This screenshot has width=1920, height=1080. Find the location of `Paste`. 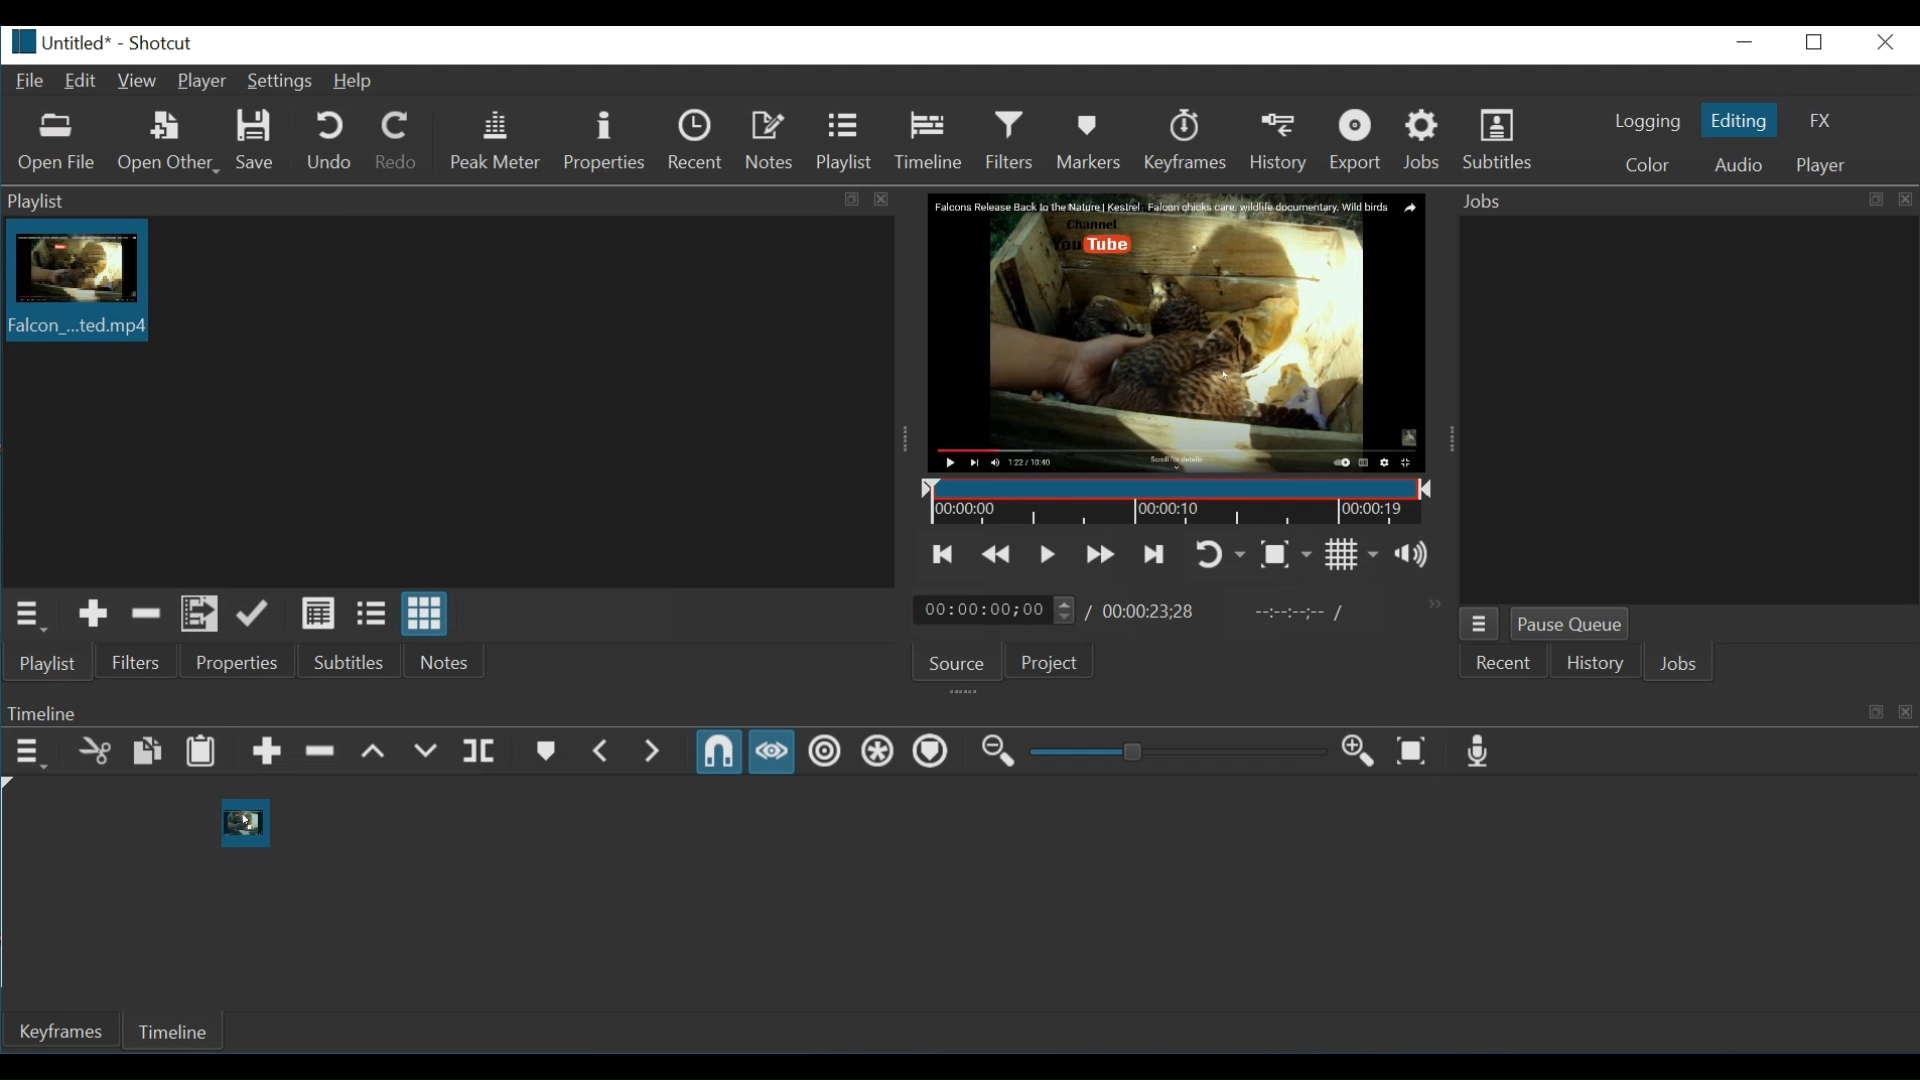

Paste is located at coordinates (201, 752).